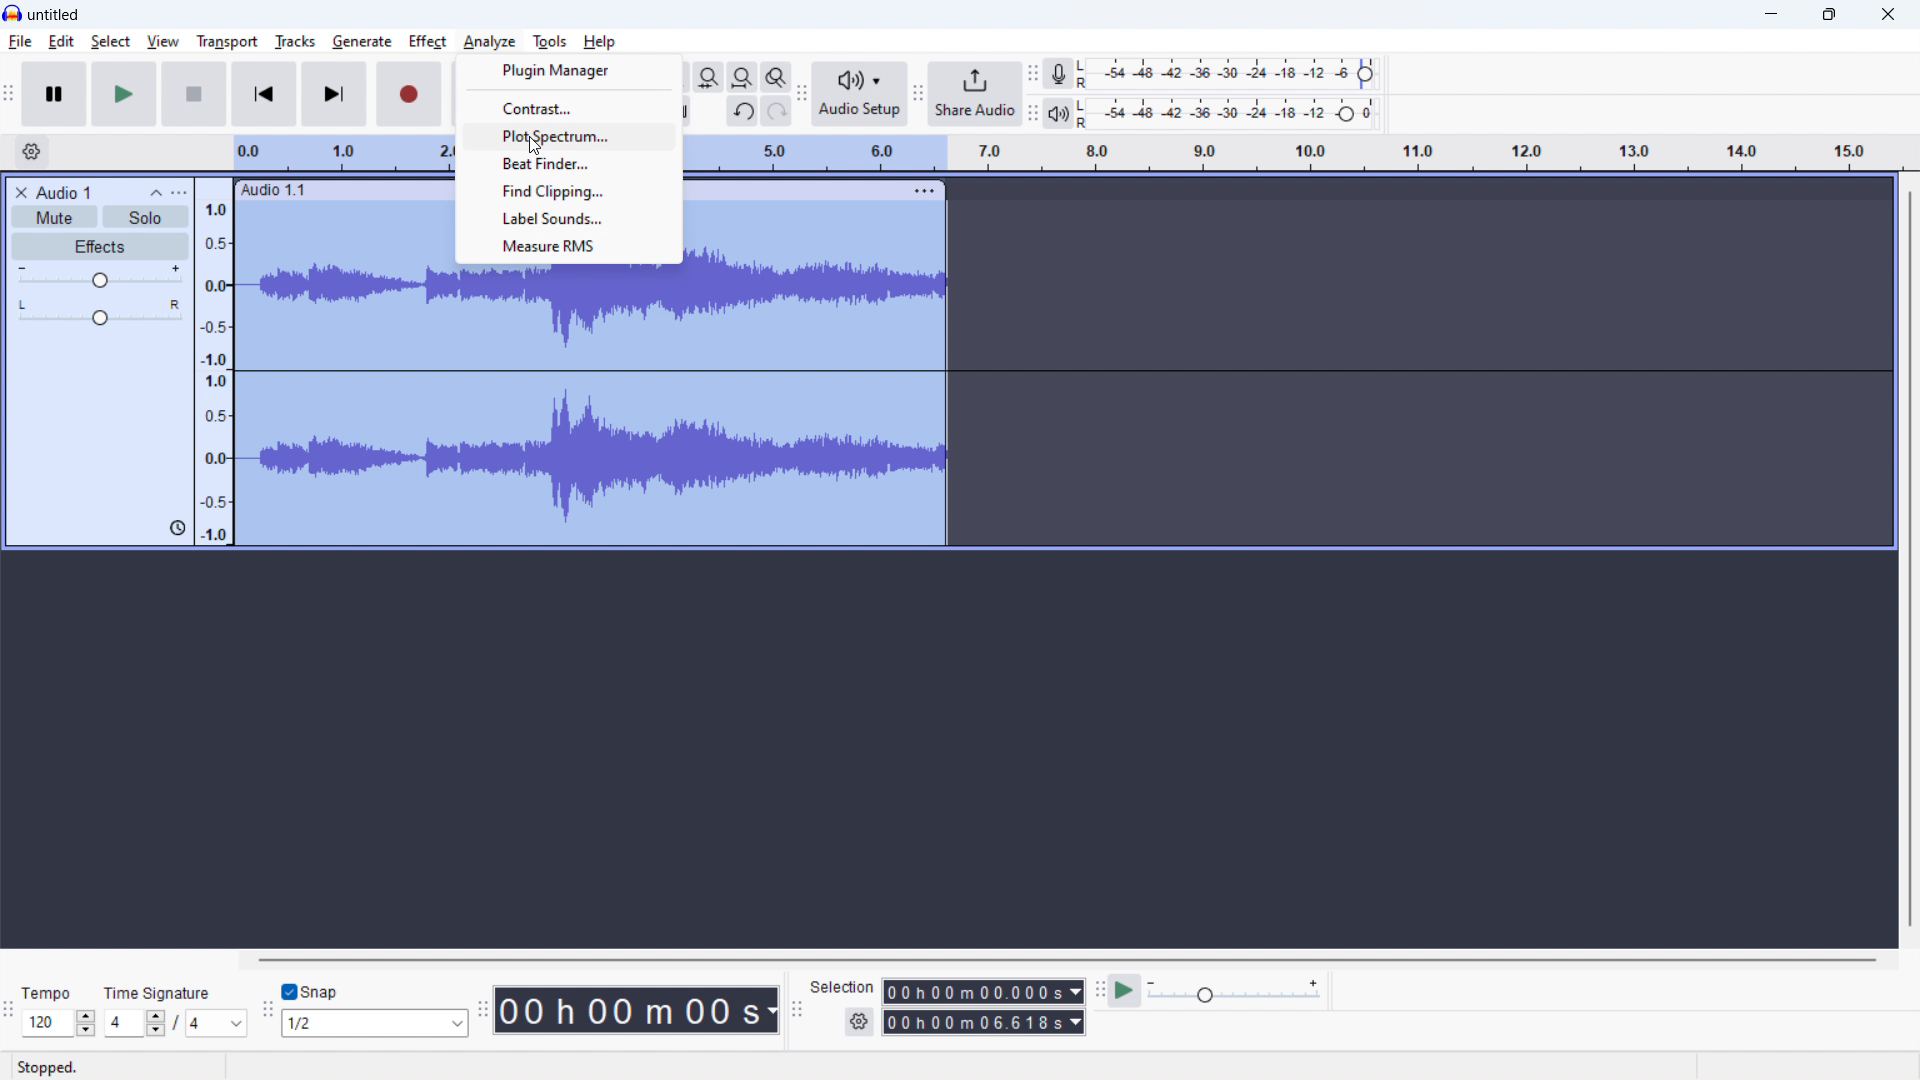  I want to click on redo, so click(742, 110).